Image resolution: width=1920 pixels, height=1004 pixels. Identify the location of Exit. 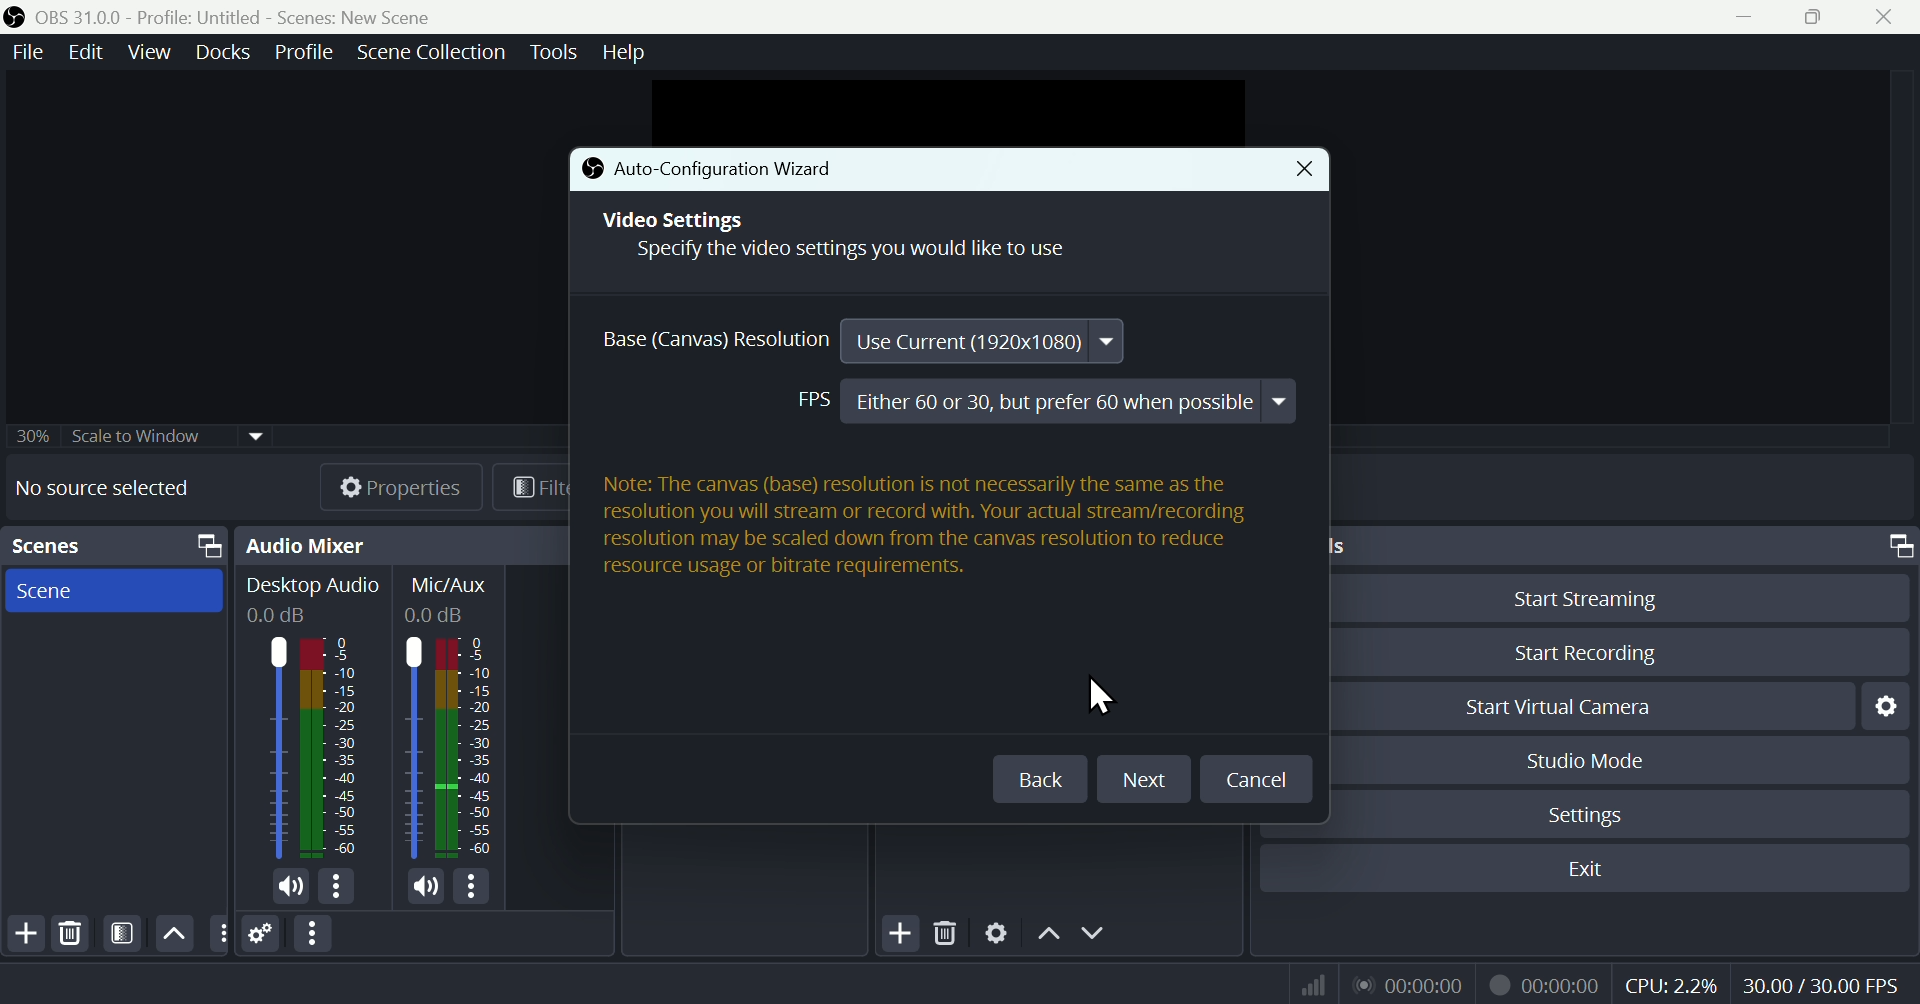
(1583, 869).